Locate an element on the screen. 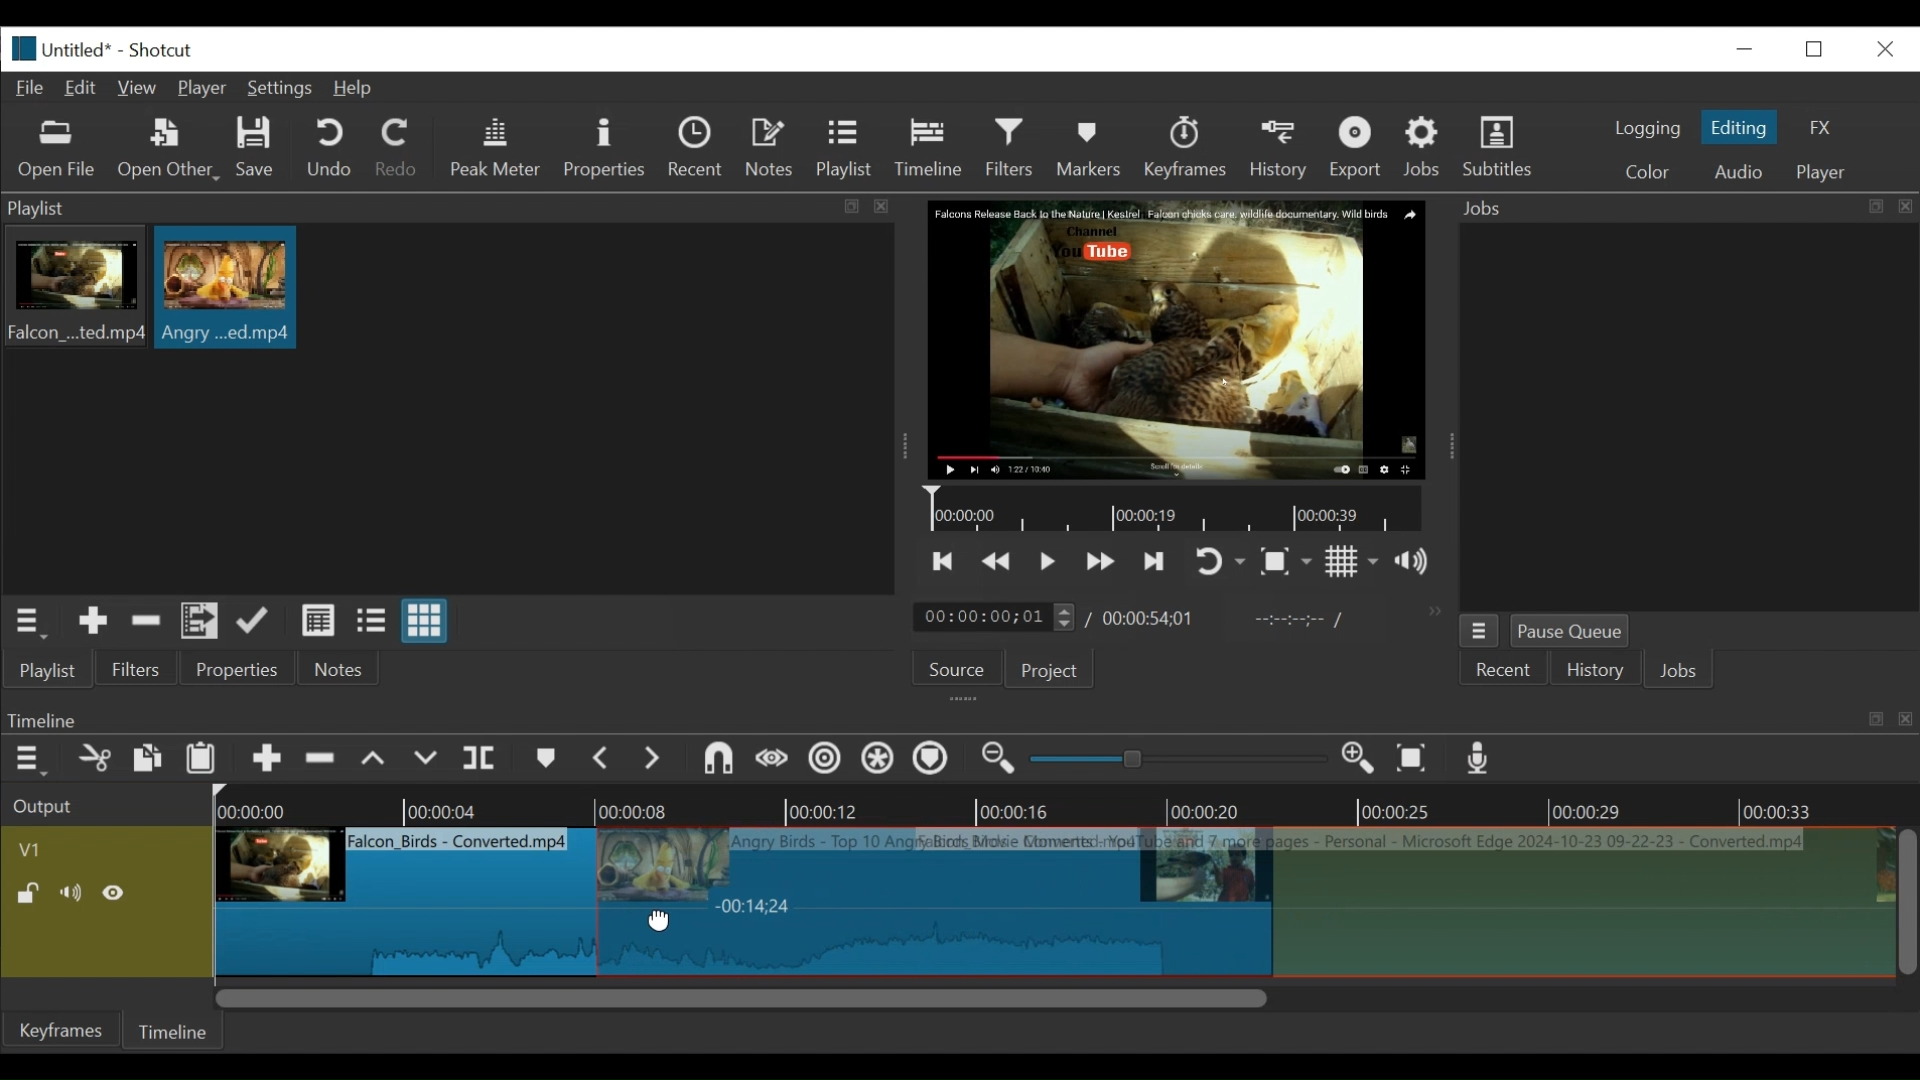 The image size is (1920, 1080). View is located at coordinates (139, 88).